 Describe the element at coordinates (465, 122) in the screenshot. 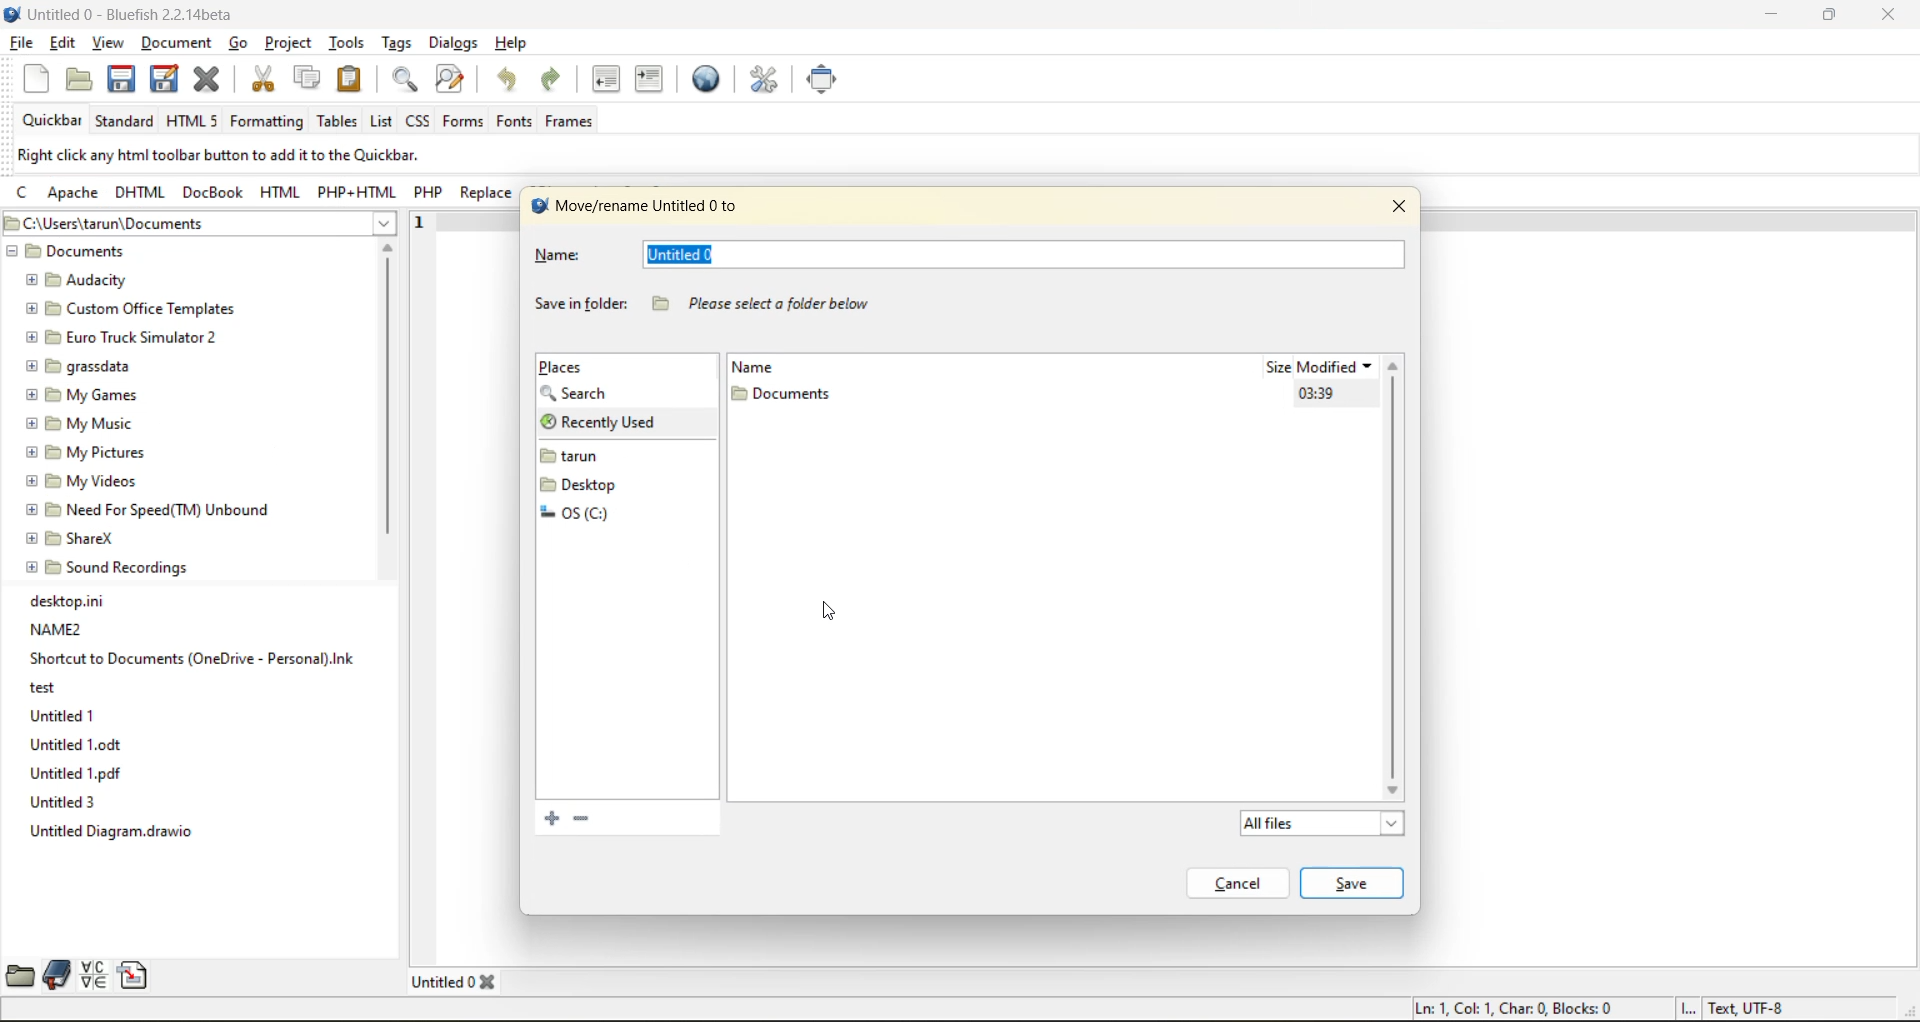

I see `forms` at that location.